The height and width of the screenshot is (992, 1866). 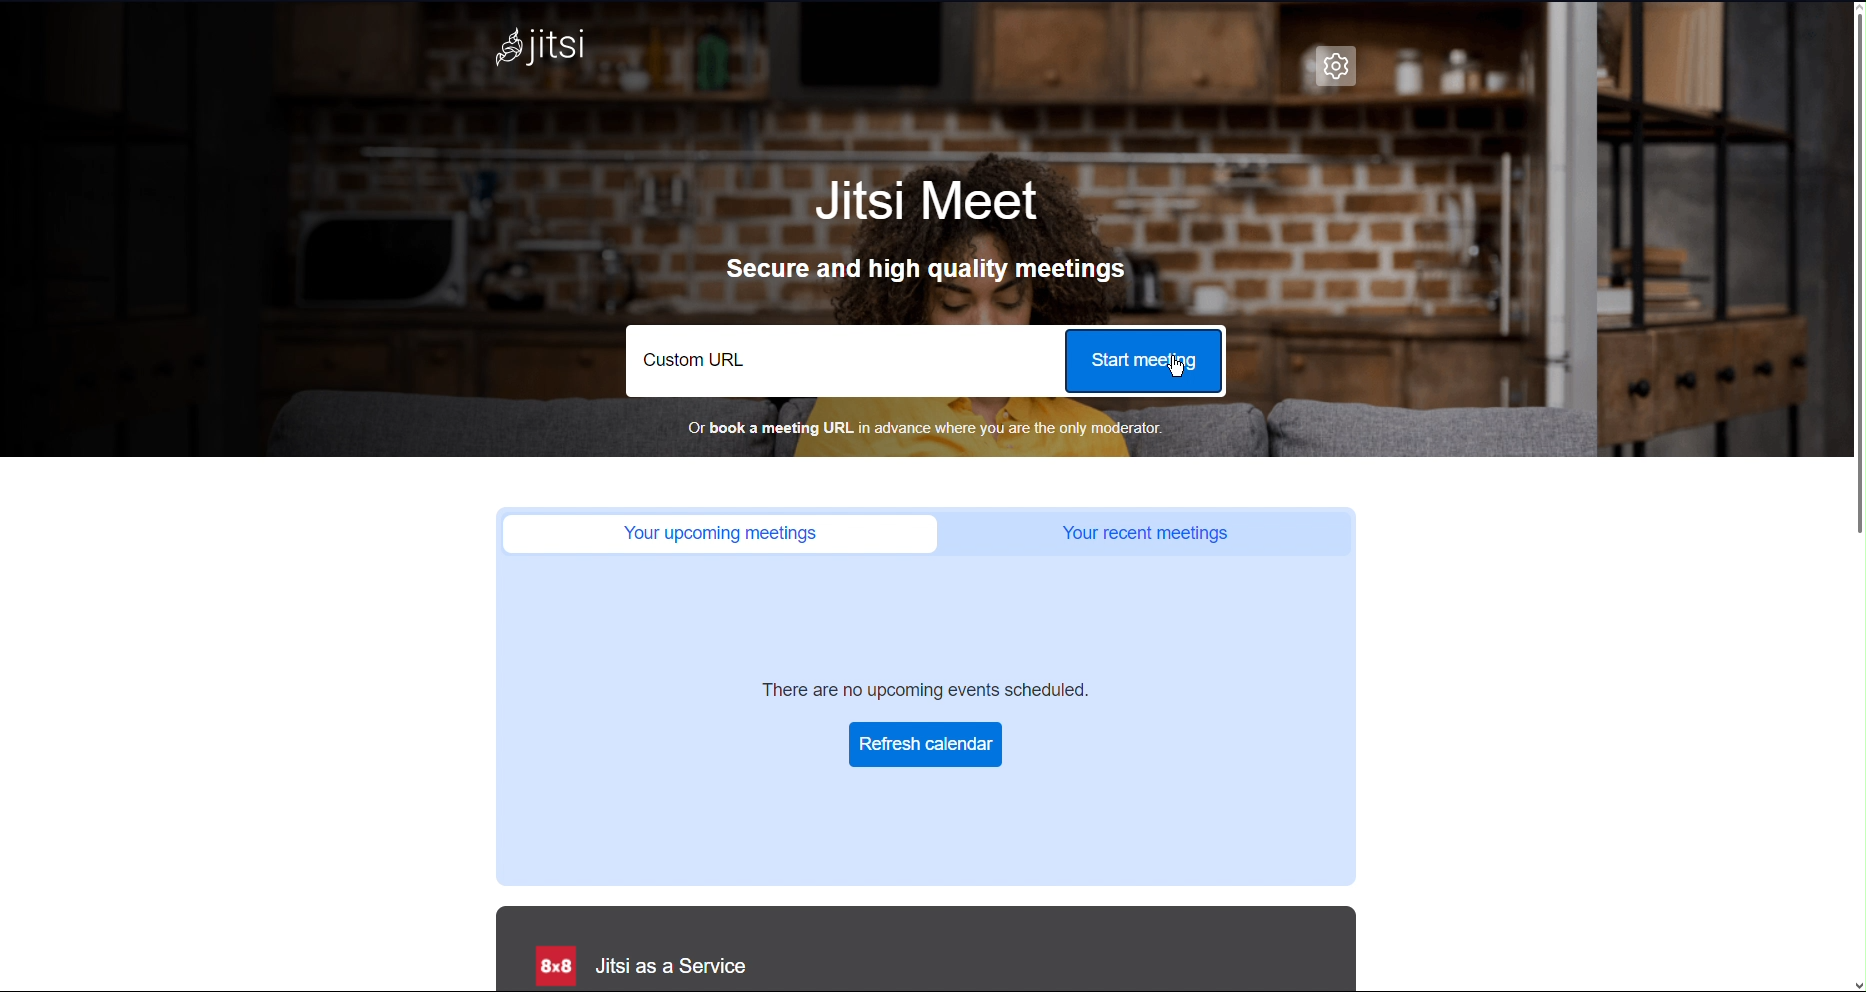 What do you see at coordinates (711, 533) in the screenshot?
I see `Your upcoming meetings` at bounding box center [711, 533].